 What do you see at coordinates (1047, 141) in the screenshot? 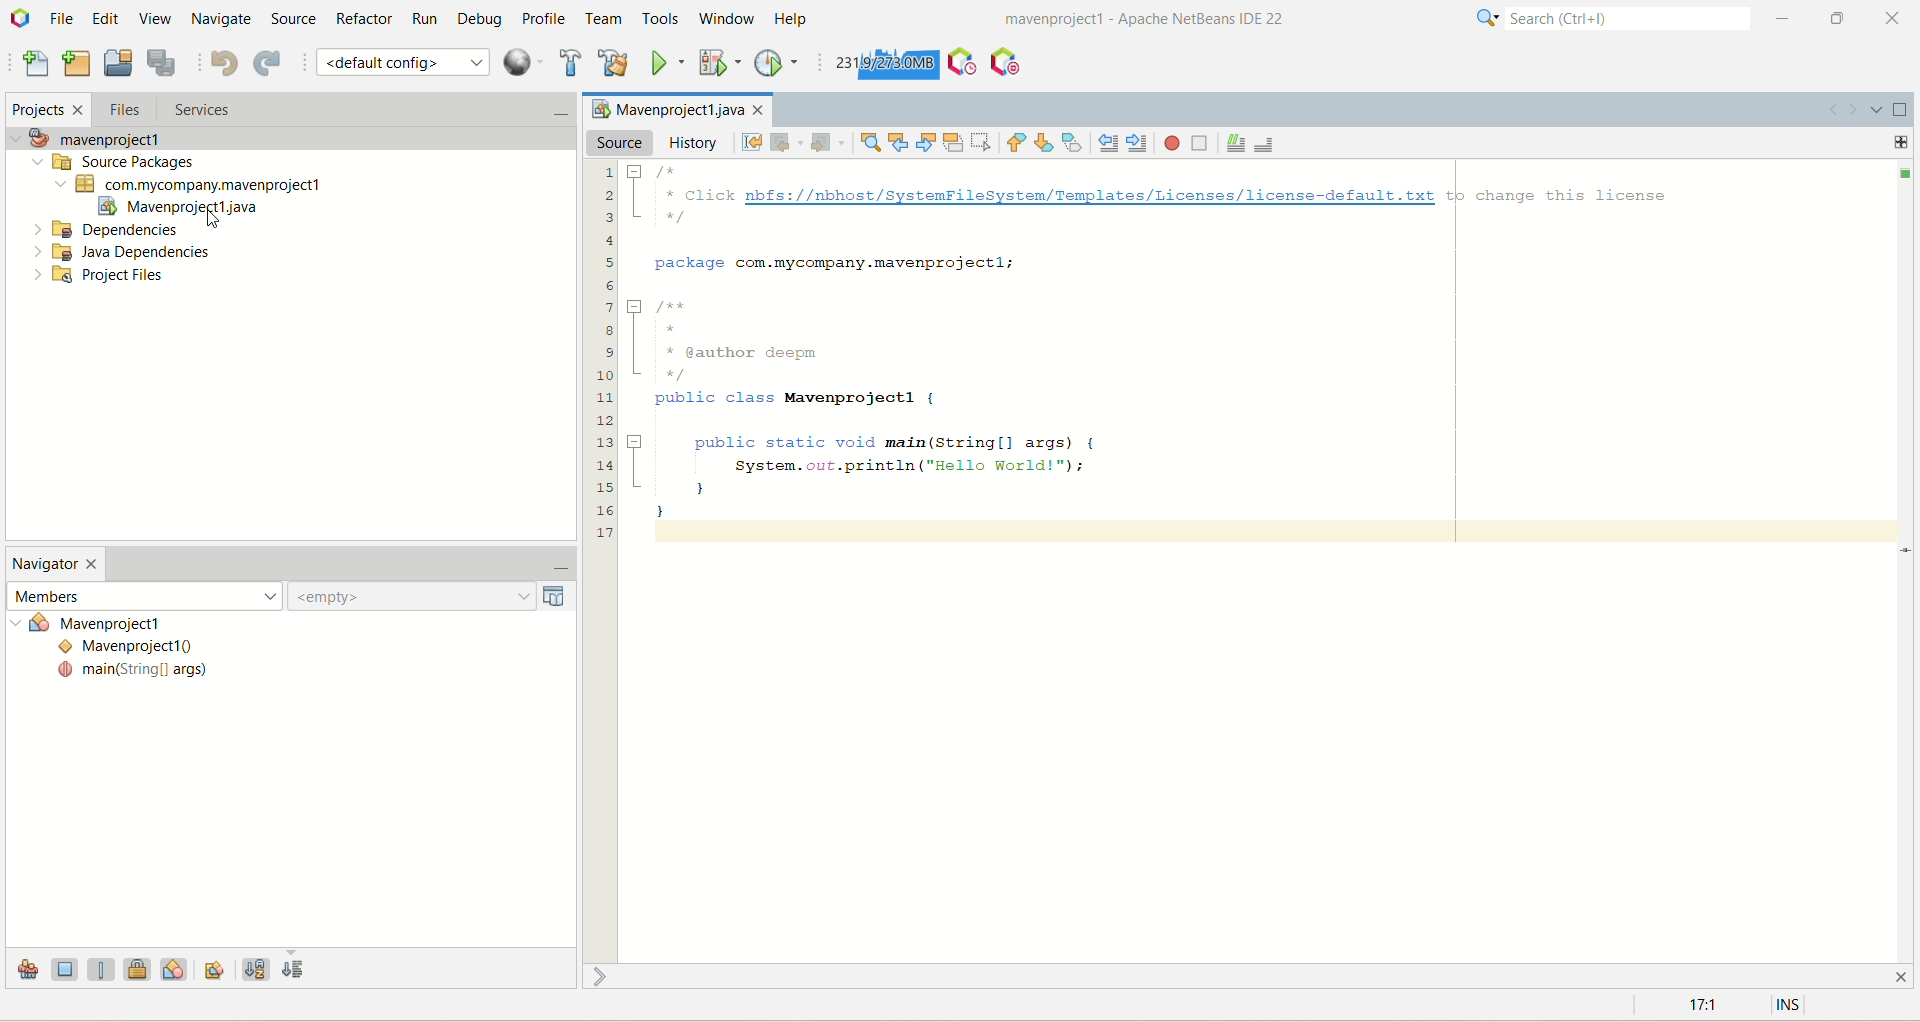
I see `next bookmark` at bounding box center [1047, 141].